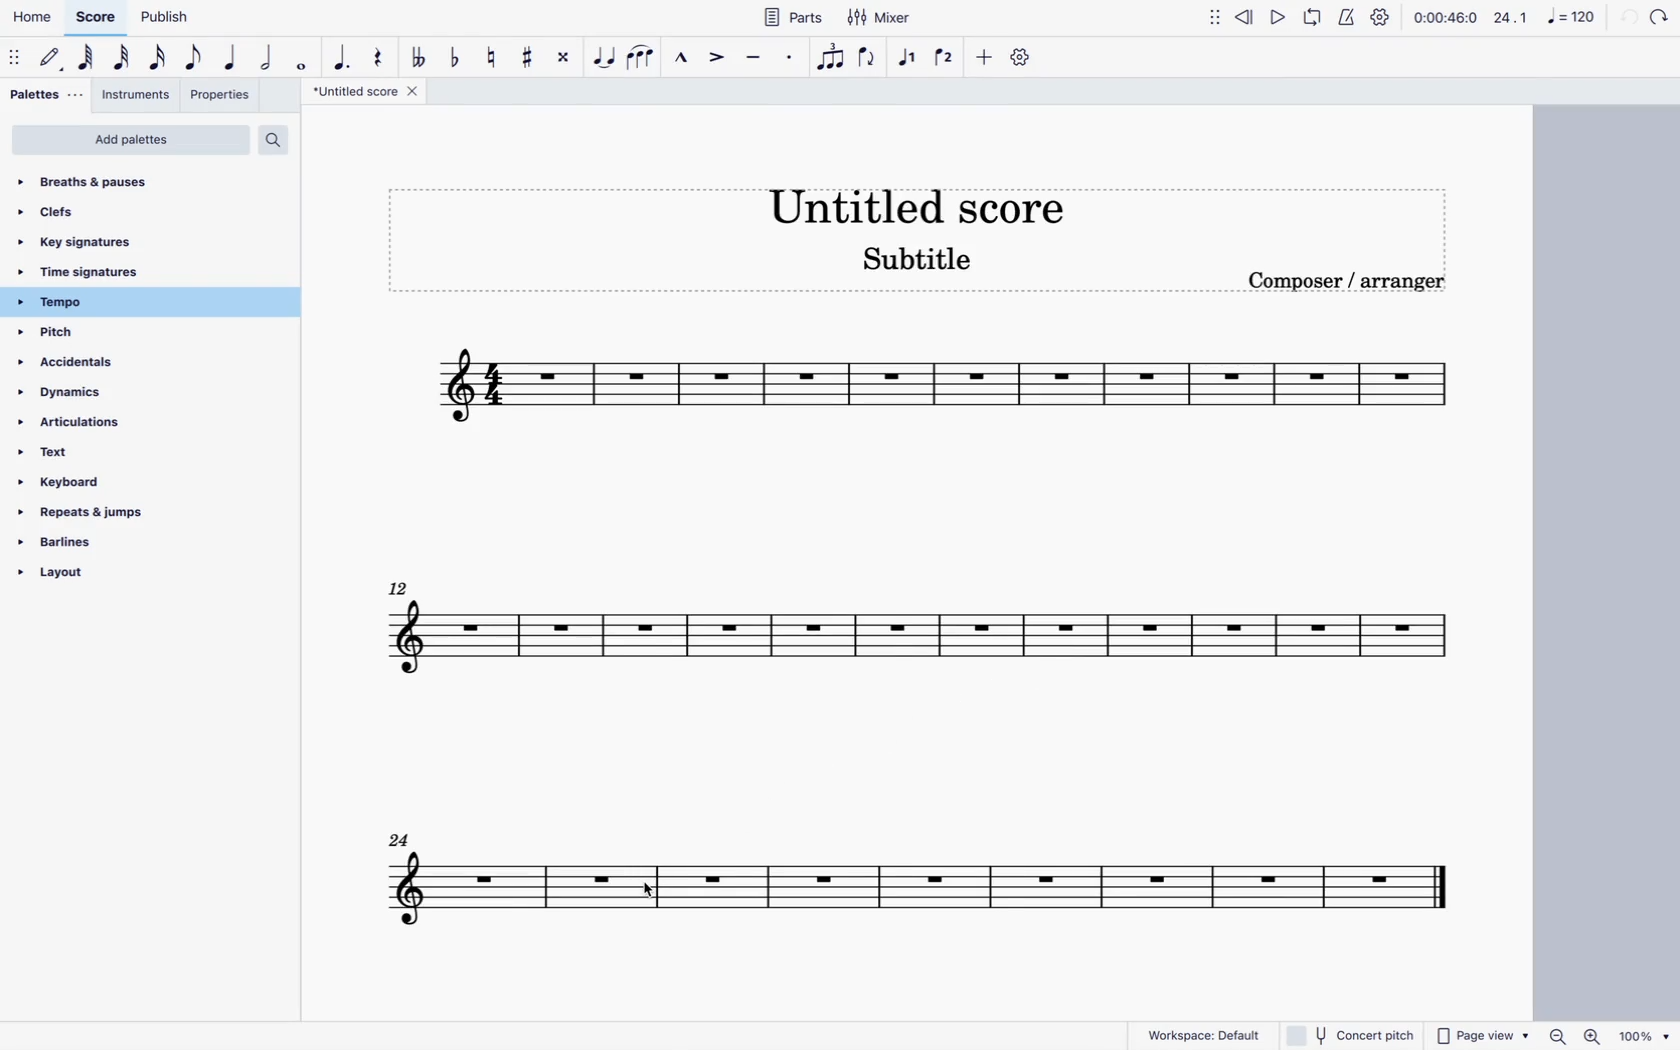  What do you see at coordinates (91, 511) in the screenshot?
I see `repeats & jumps` at bounding box center [91, 511].